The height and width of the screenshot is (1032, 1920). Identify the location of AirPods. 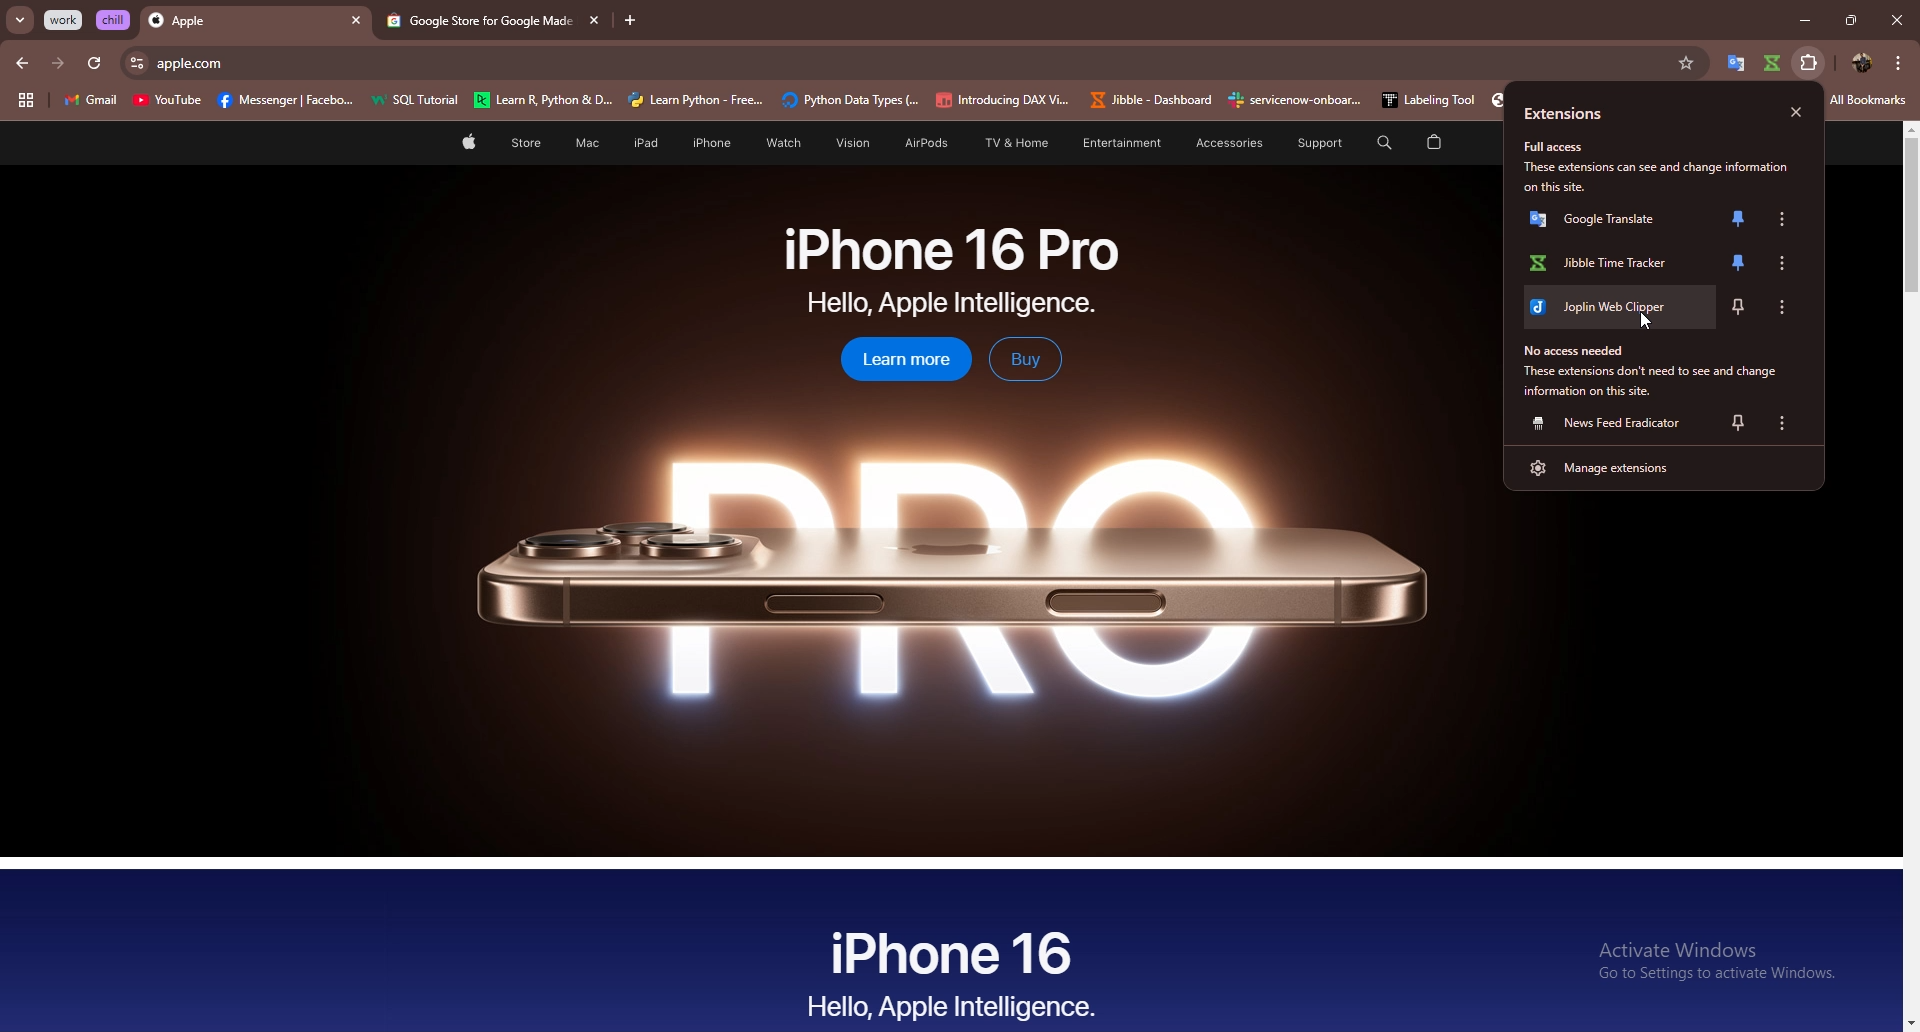
(919, 145).